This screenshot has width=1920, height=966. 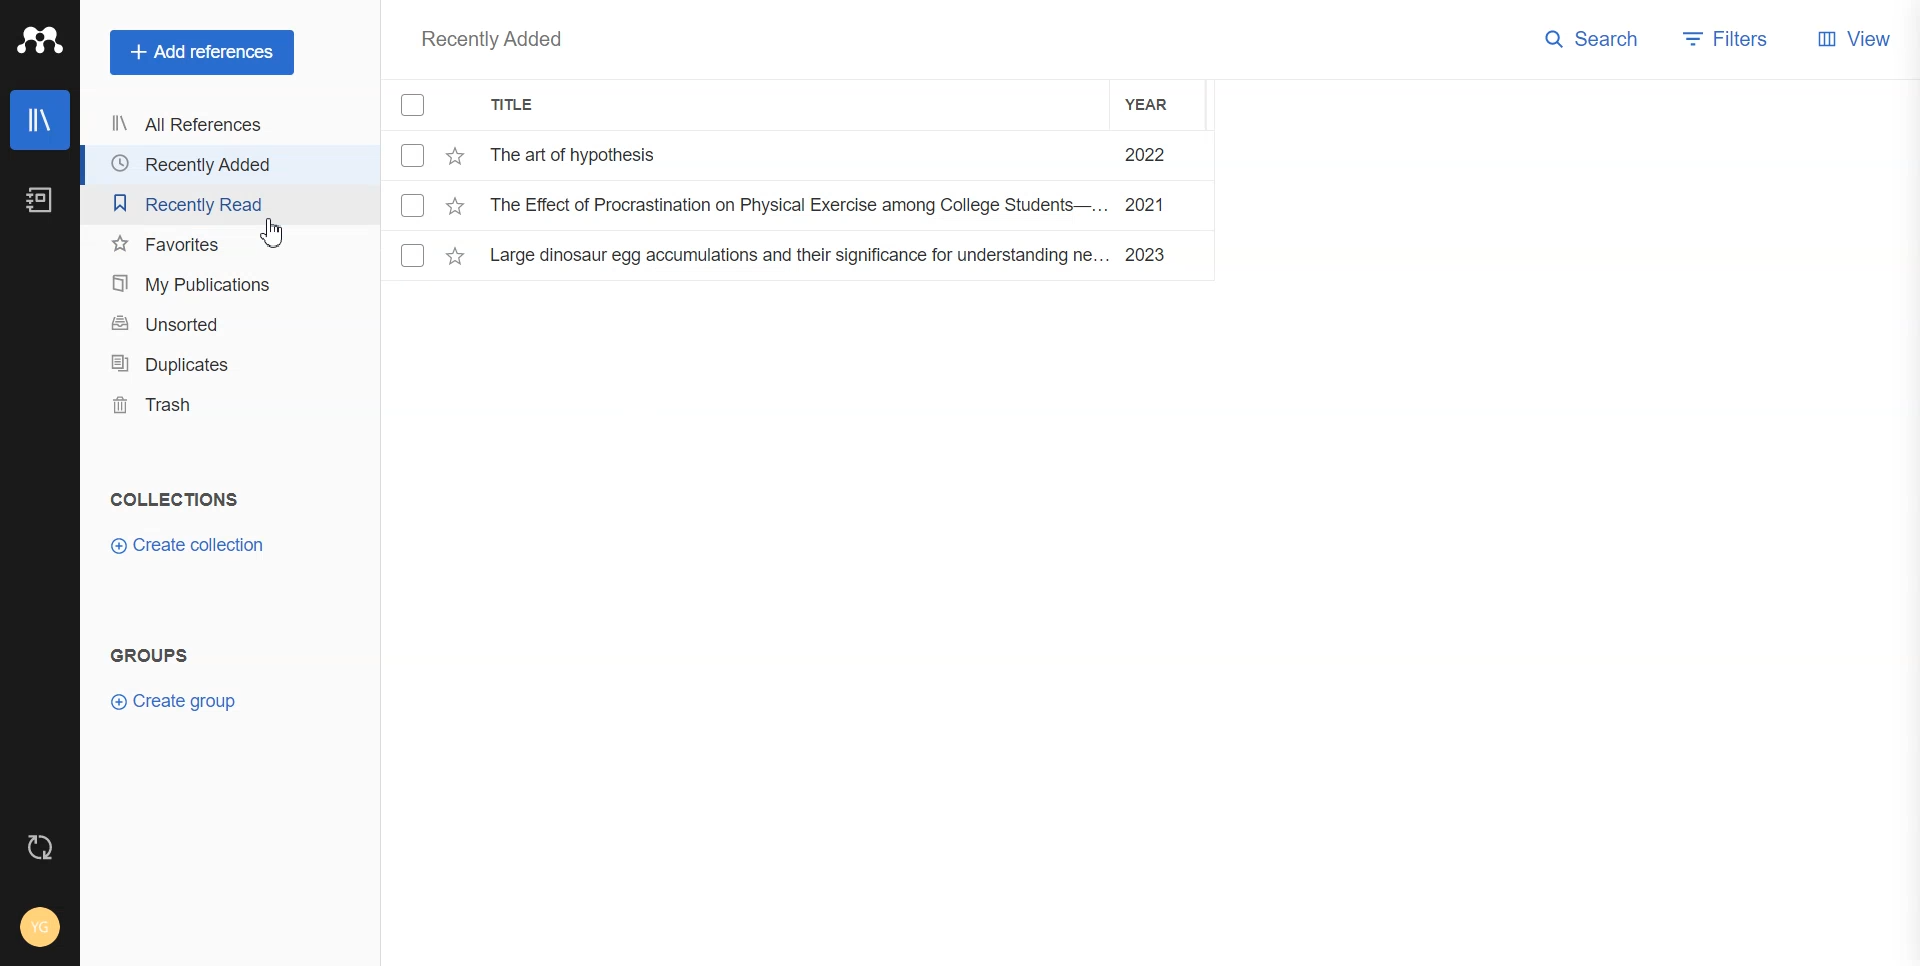 I want to click on Favorites, so click(x=171, y=245).